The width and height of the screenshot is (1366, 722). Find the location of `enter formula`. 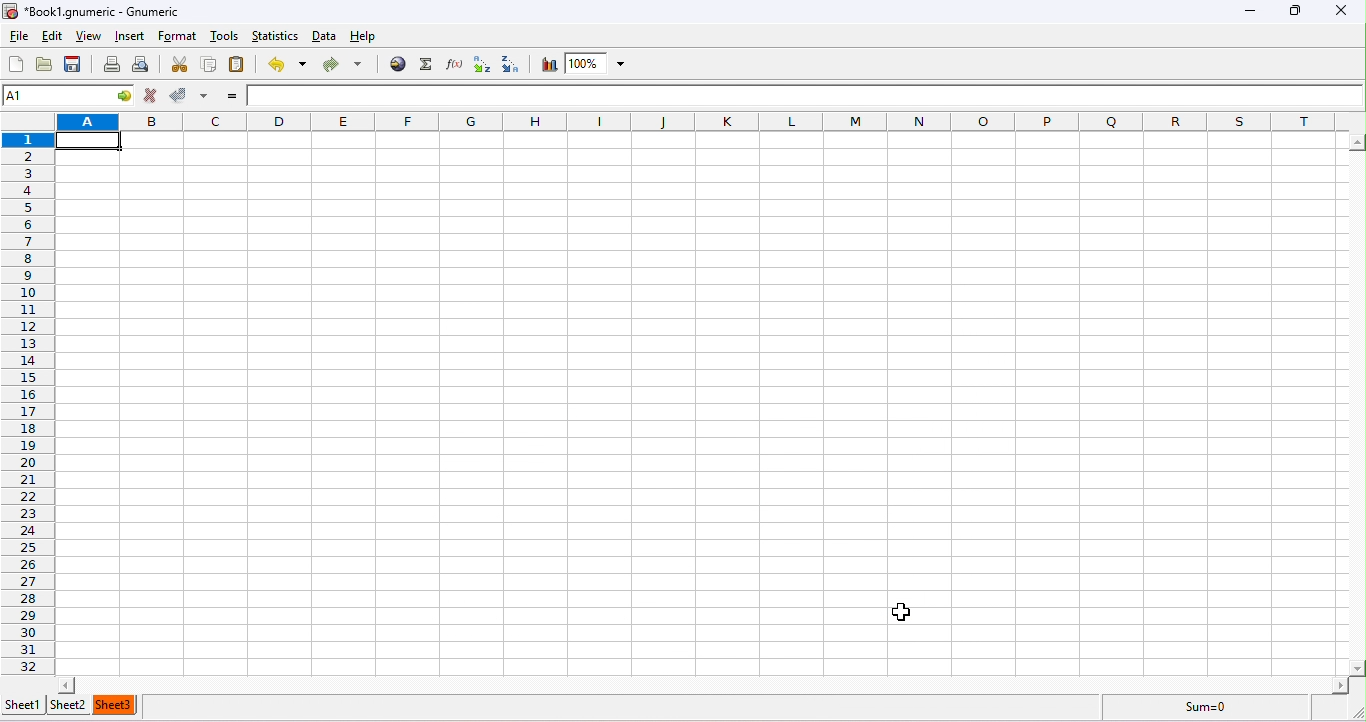

enter formula is located at coordinates (228, 95).